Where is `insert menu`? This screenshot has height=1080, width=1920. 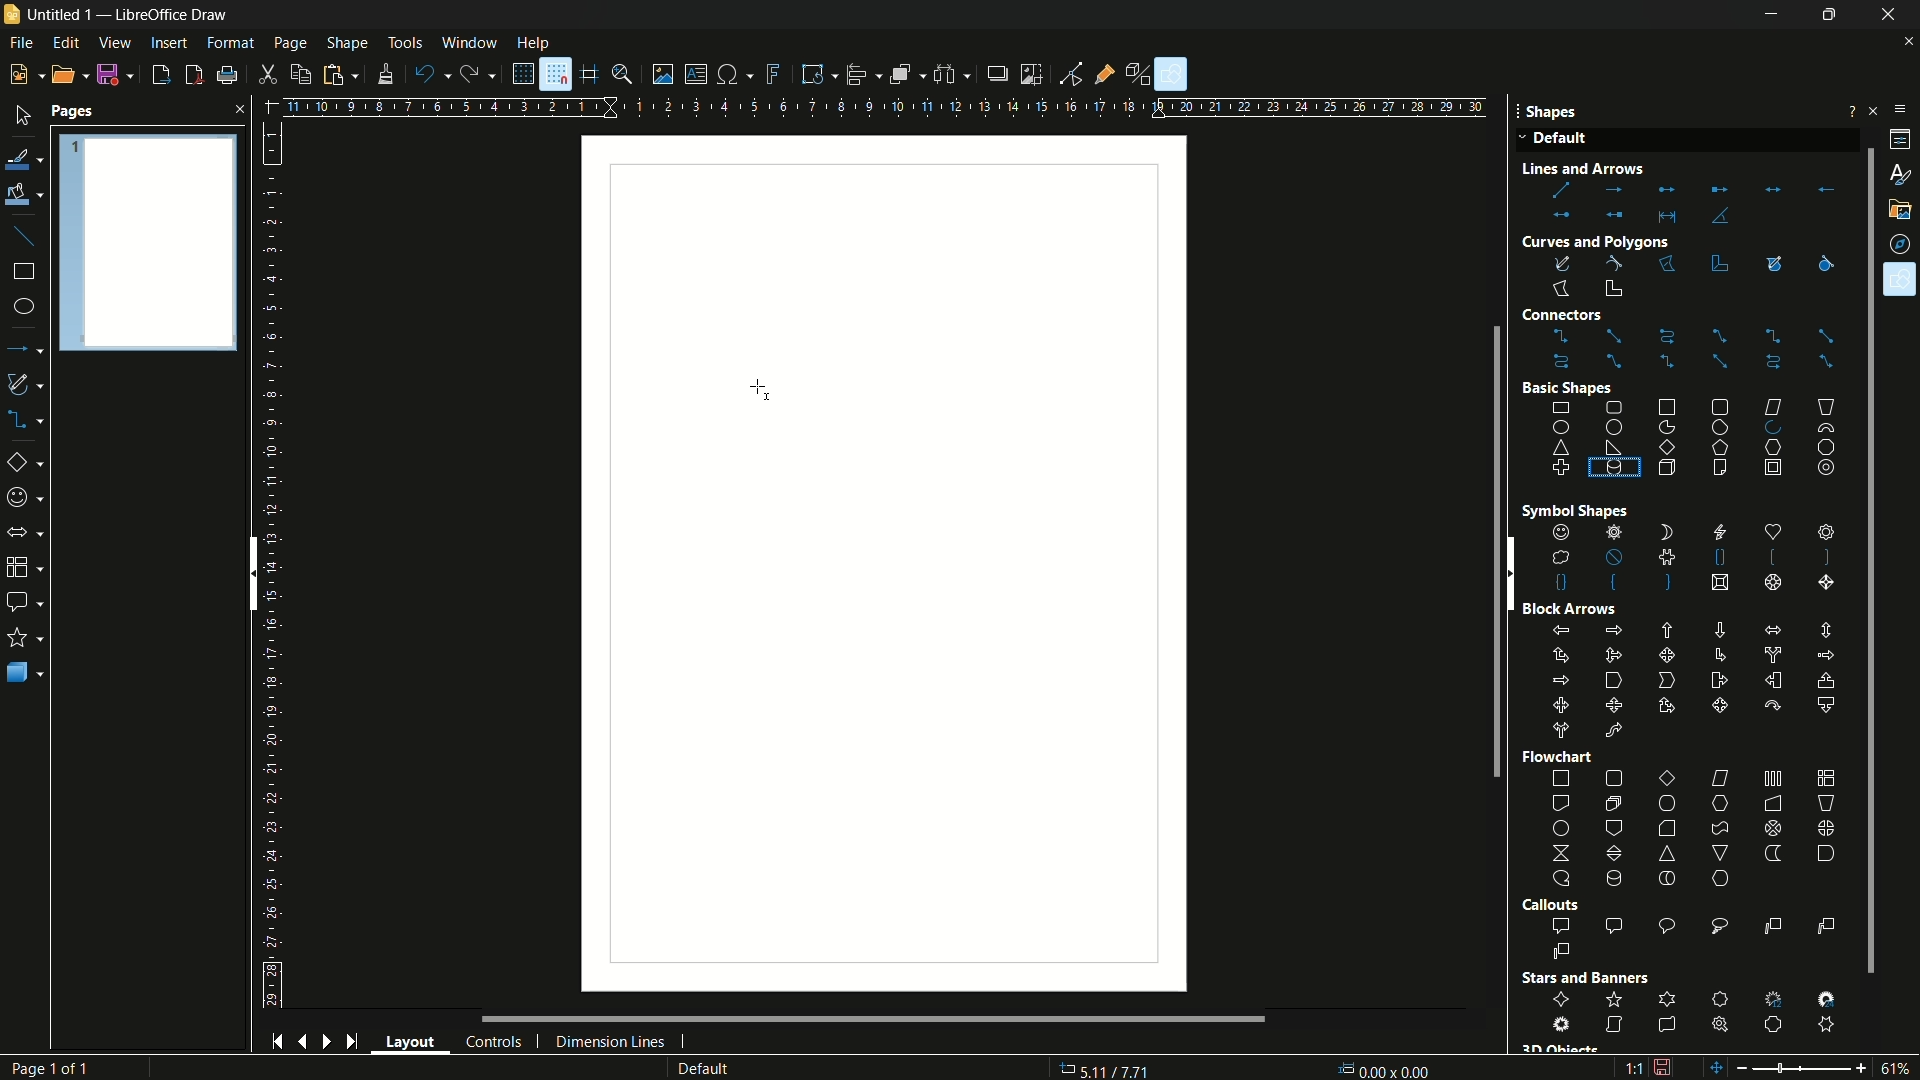 insert menu is located at coordinates (169, 42).